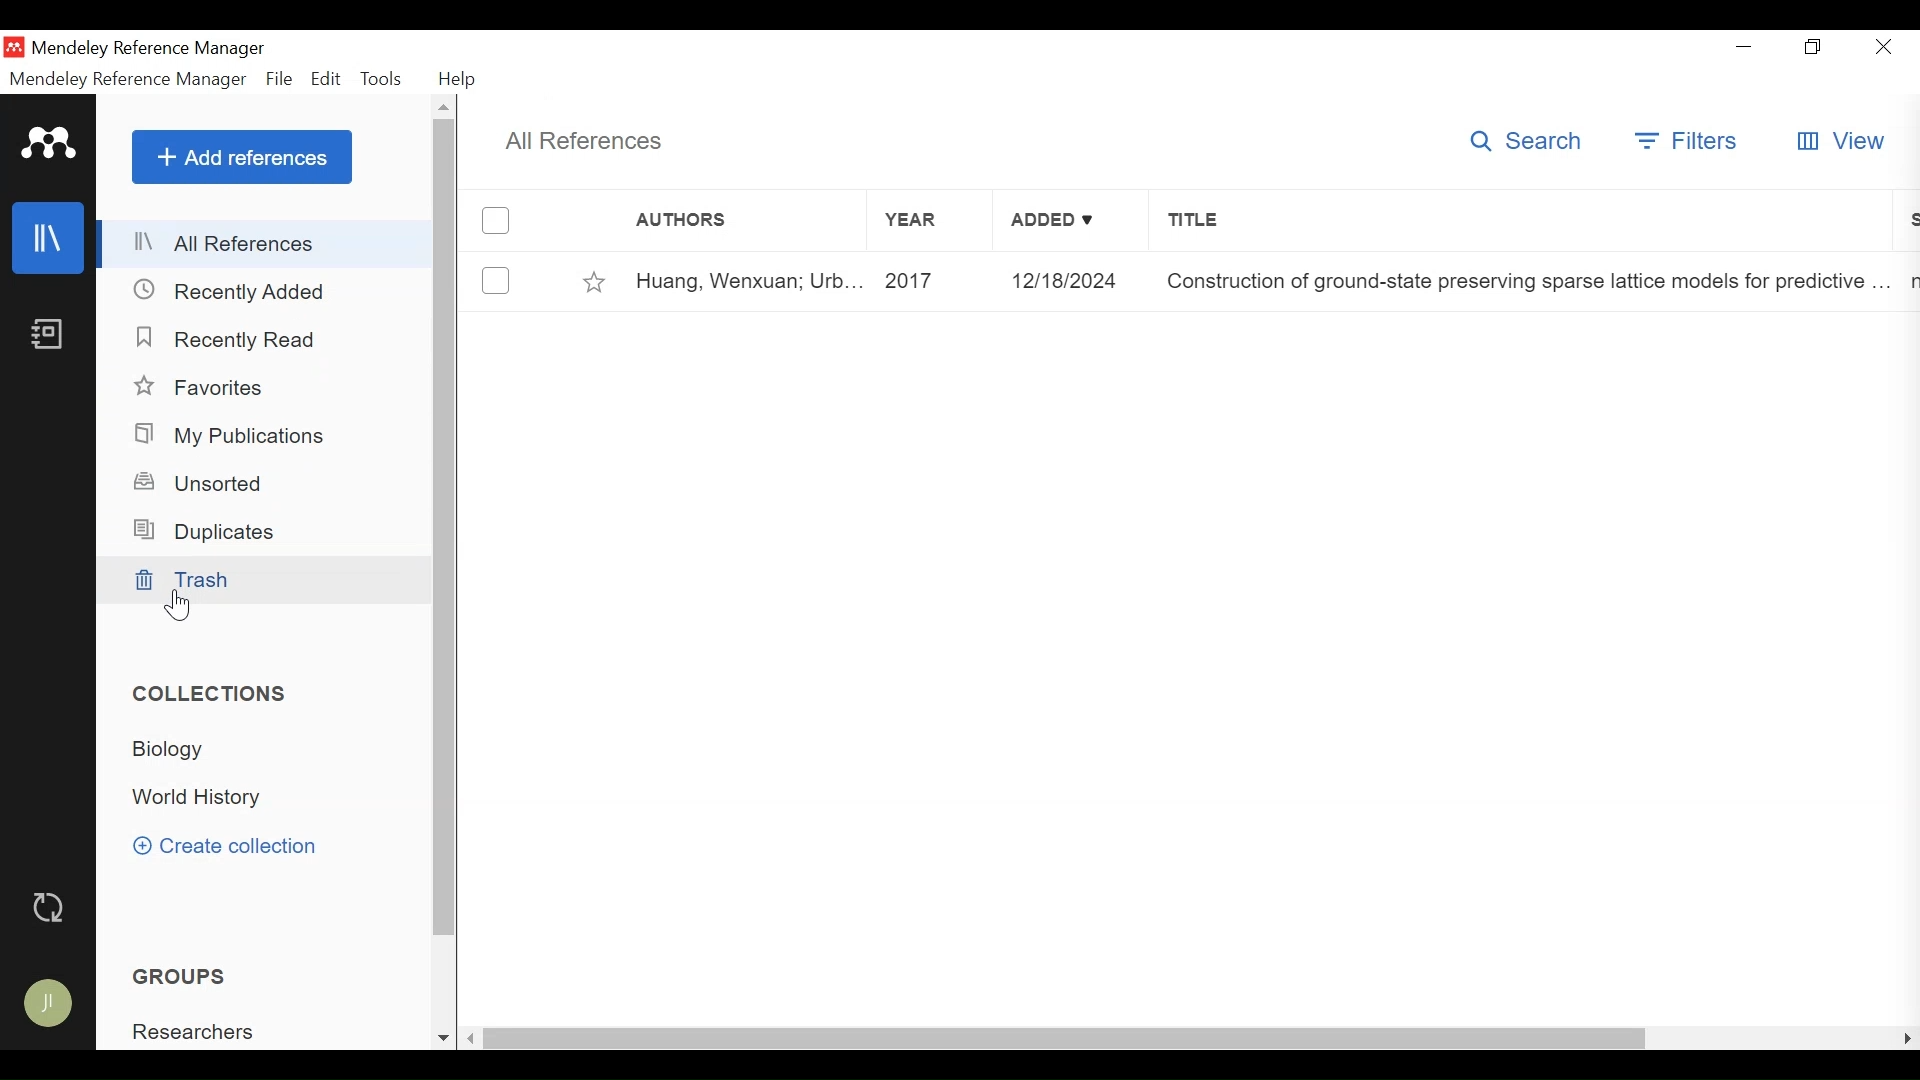 This screenshot has width=1920, height=1080. Describe the element at coordinates (752, 284) in the screenshot. I see `Huang, Wenxuan; Urb...` at that location.